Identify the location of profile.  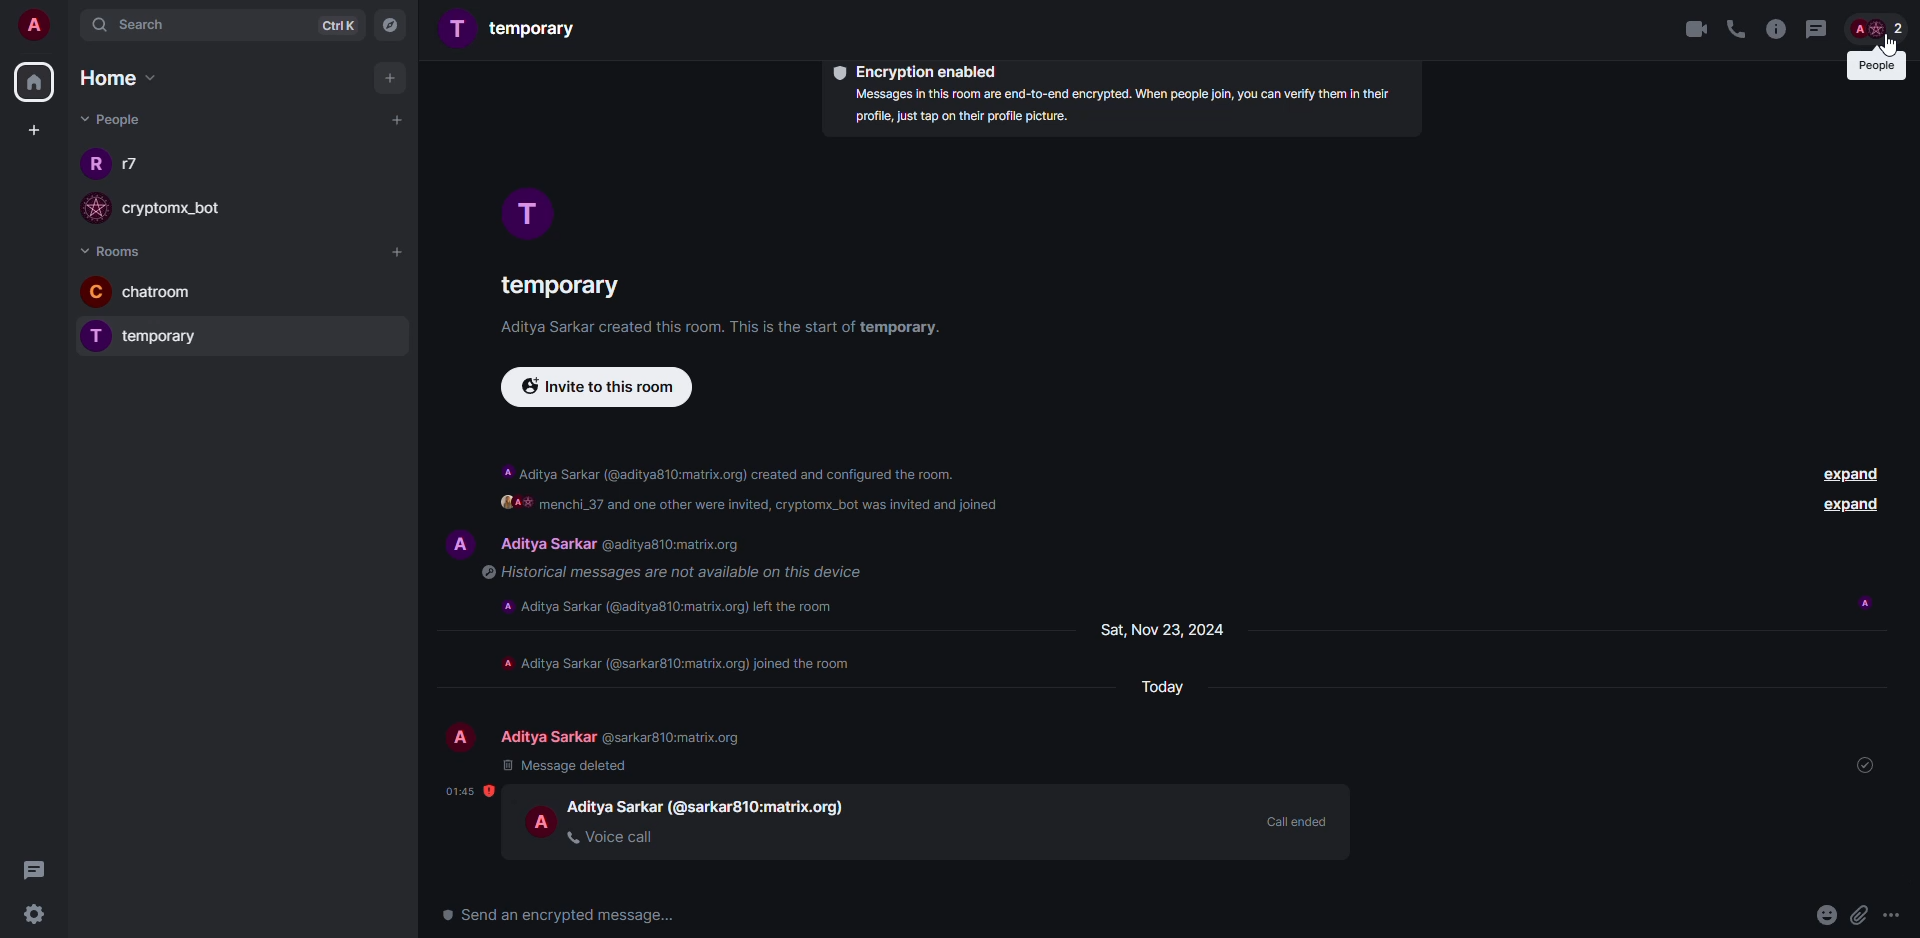
(97, 291).